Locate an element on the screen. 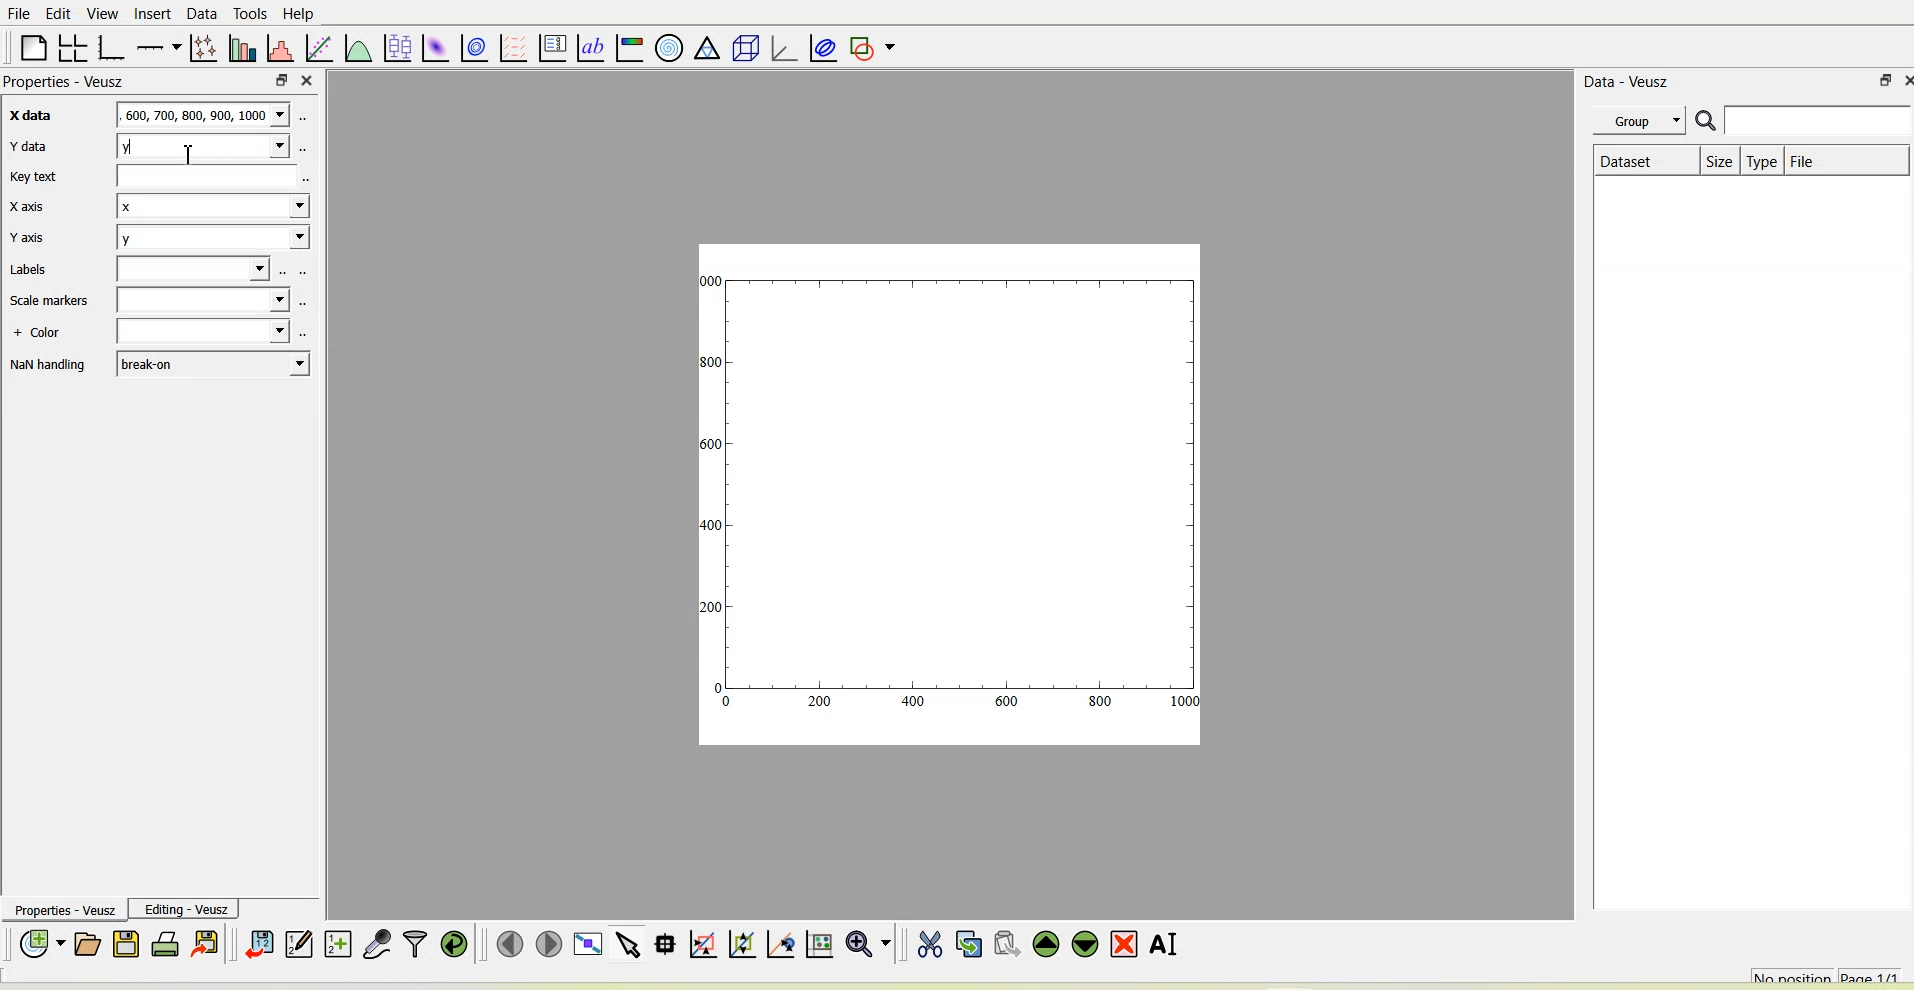  plot box plots is located at coordinates (397, 47).